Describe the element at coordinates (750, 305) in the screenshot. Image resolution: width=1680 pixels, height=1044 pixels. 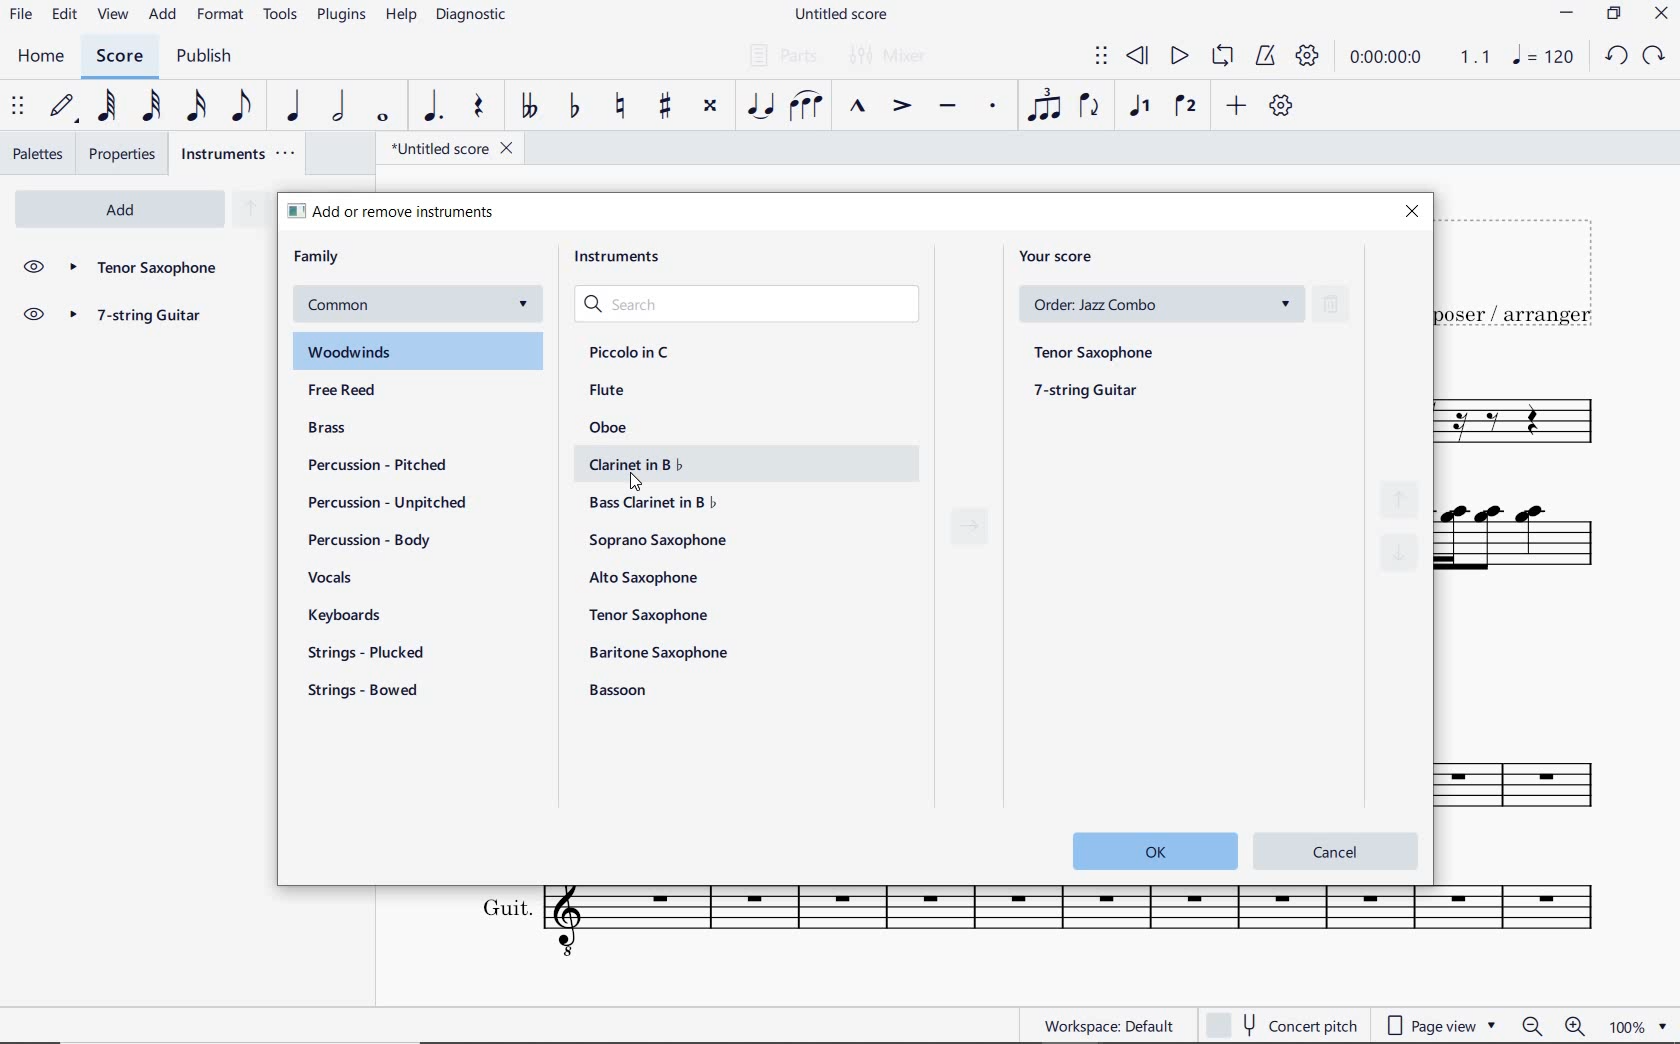
I see `search` at that location.